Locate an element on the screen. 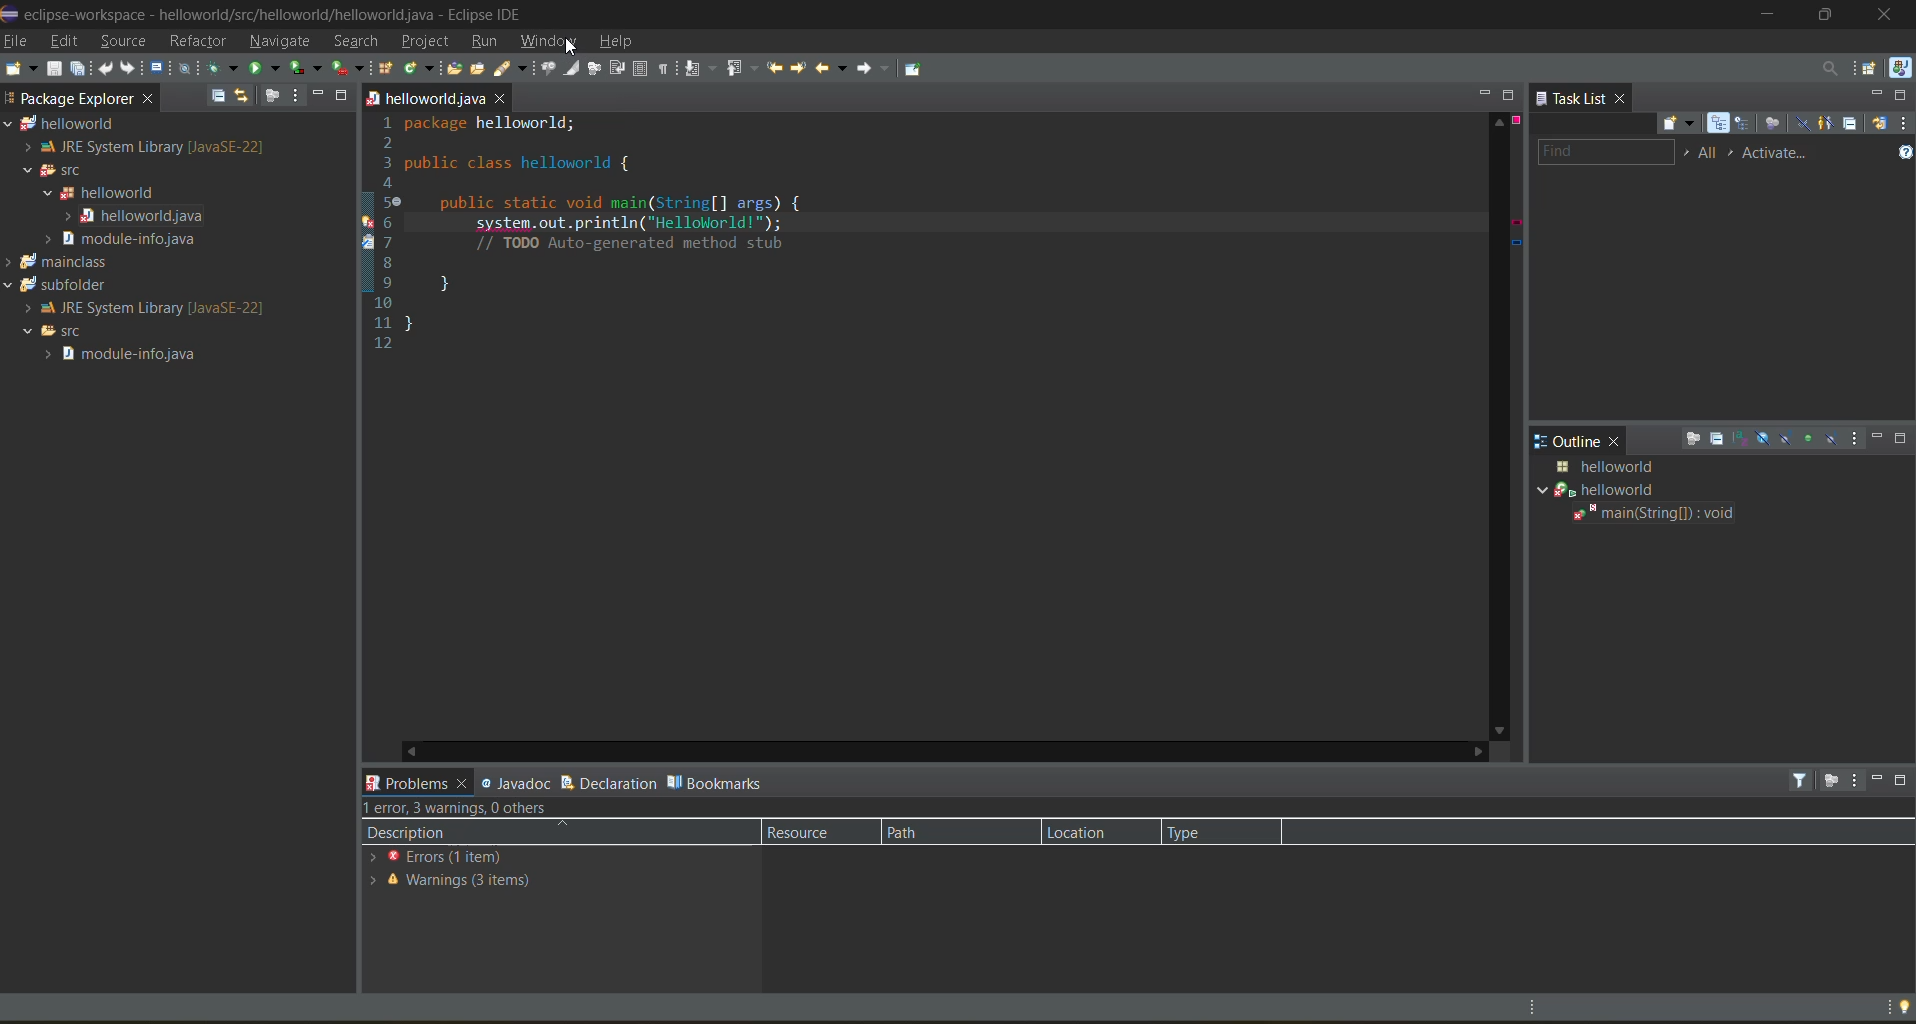  error, 3 warning, 0 others is located at coordinates (525, 810).